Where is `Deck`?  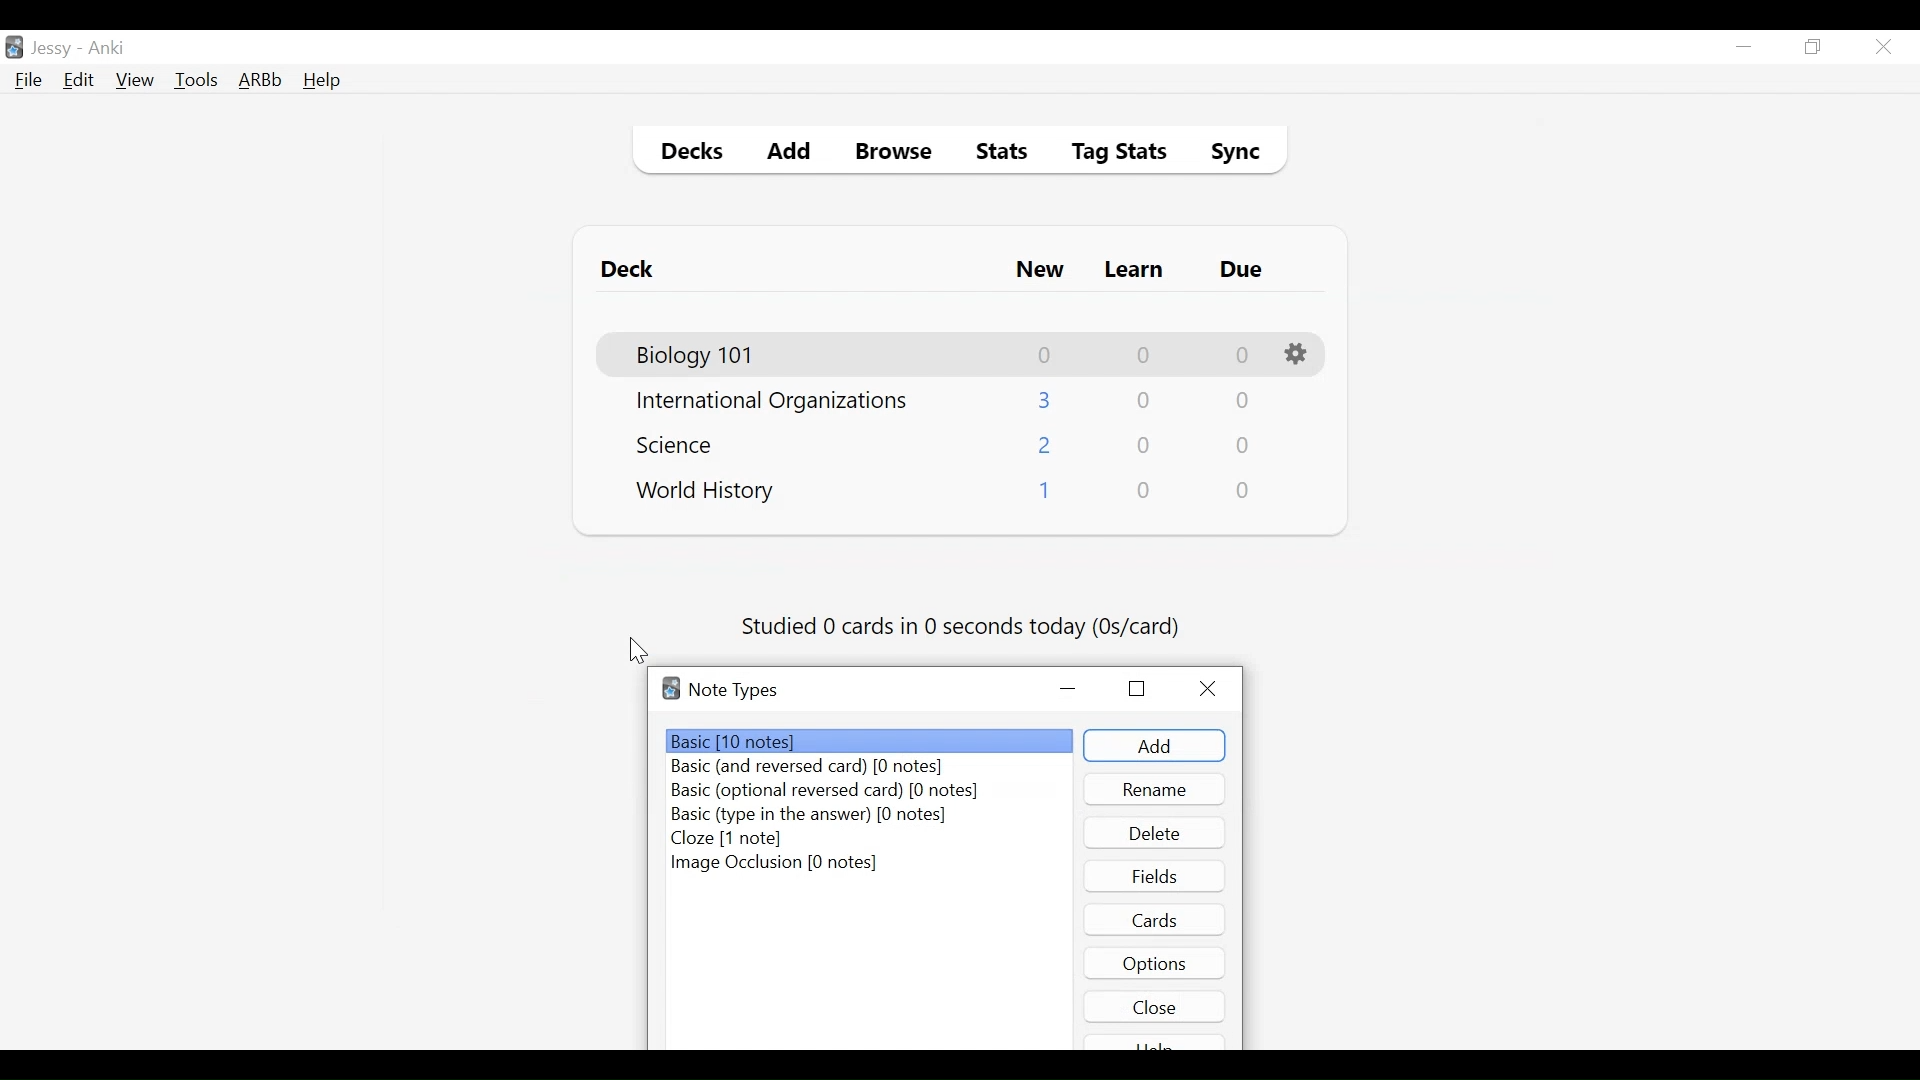
Deck is located at coordinates (632, 270).